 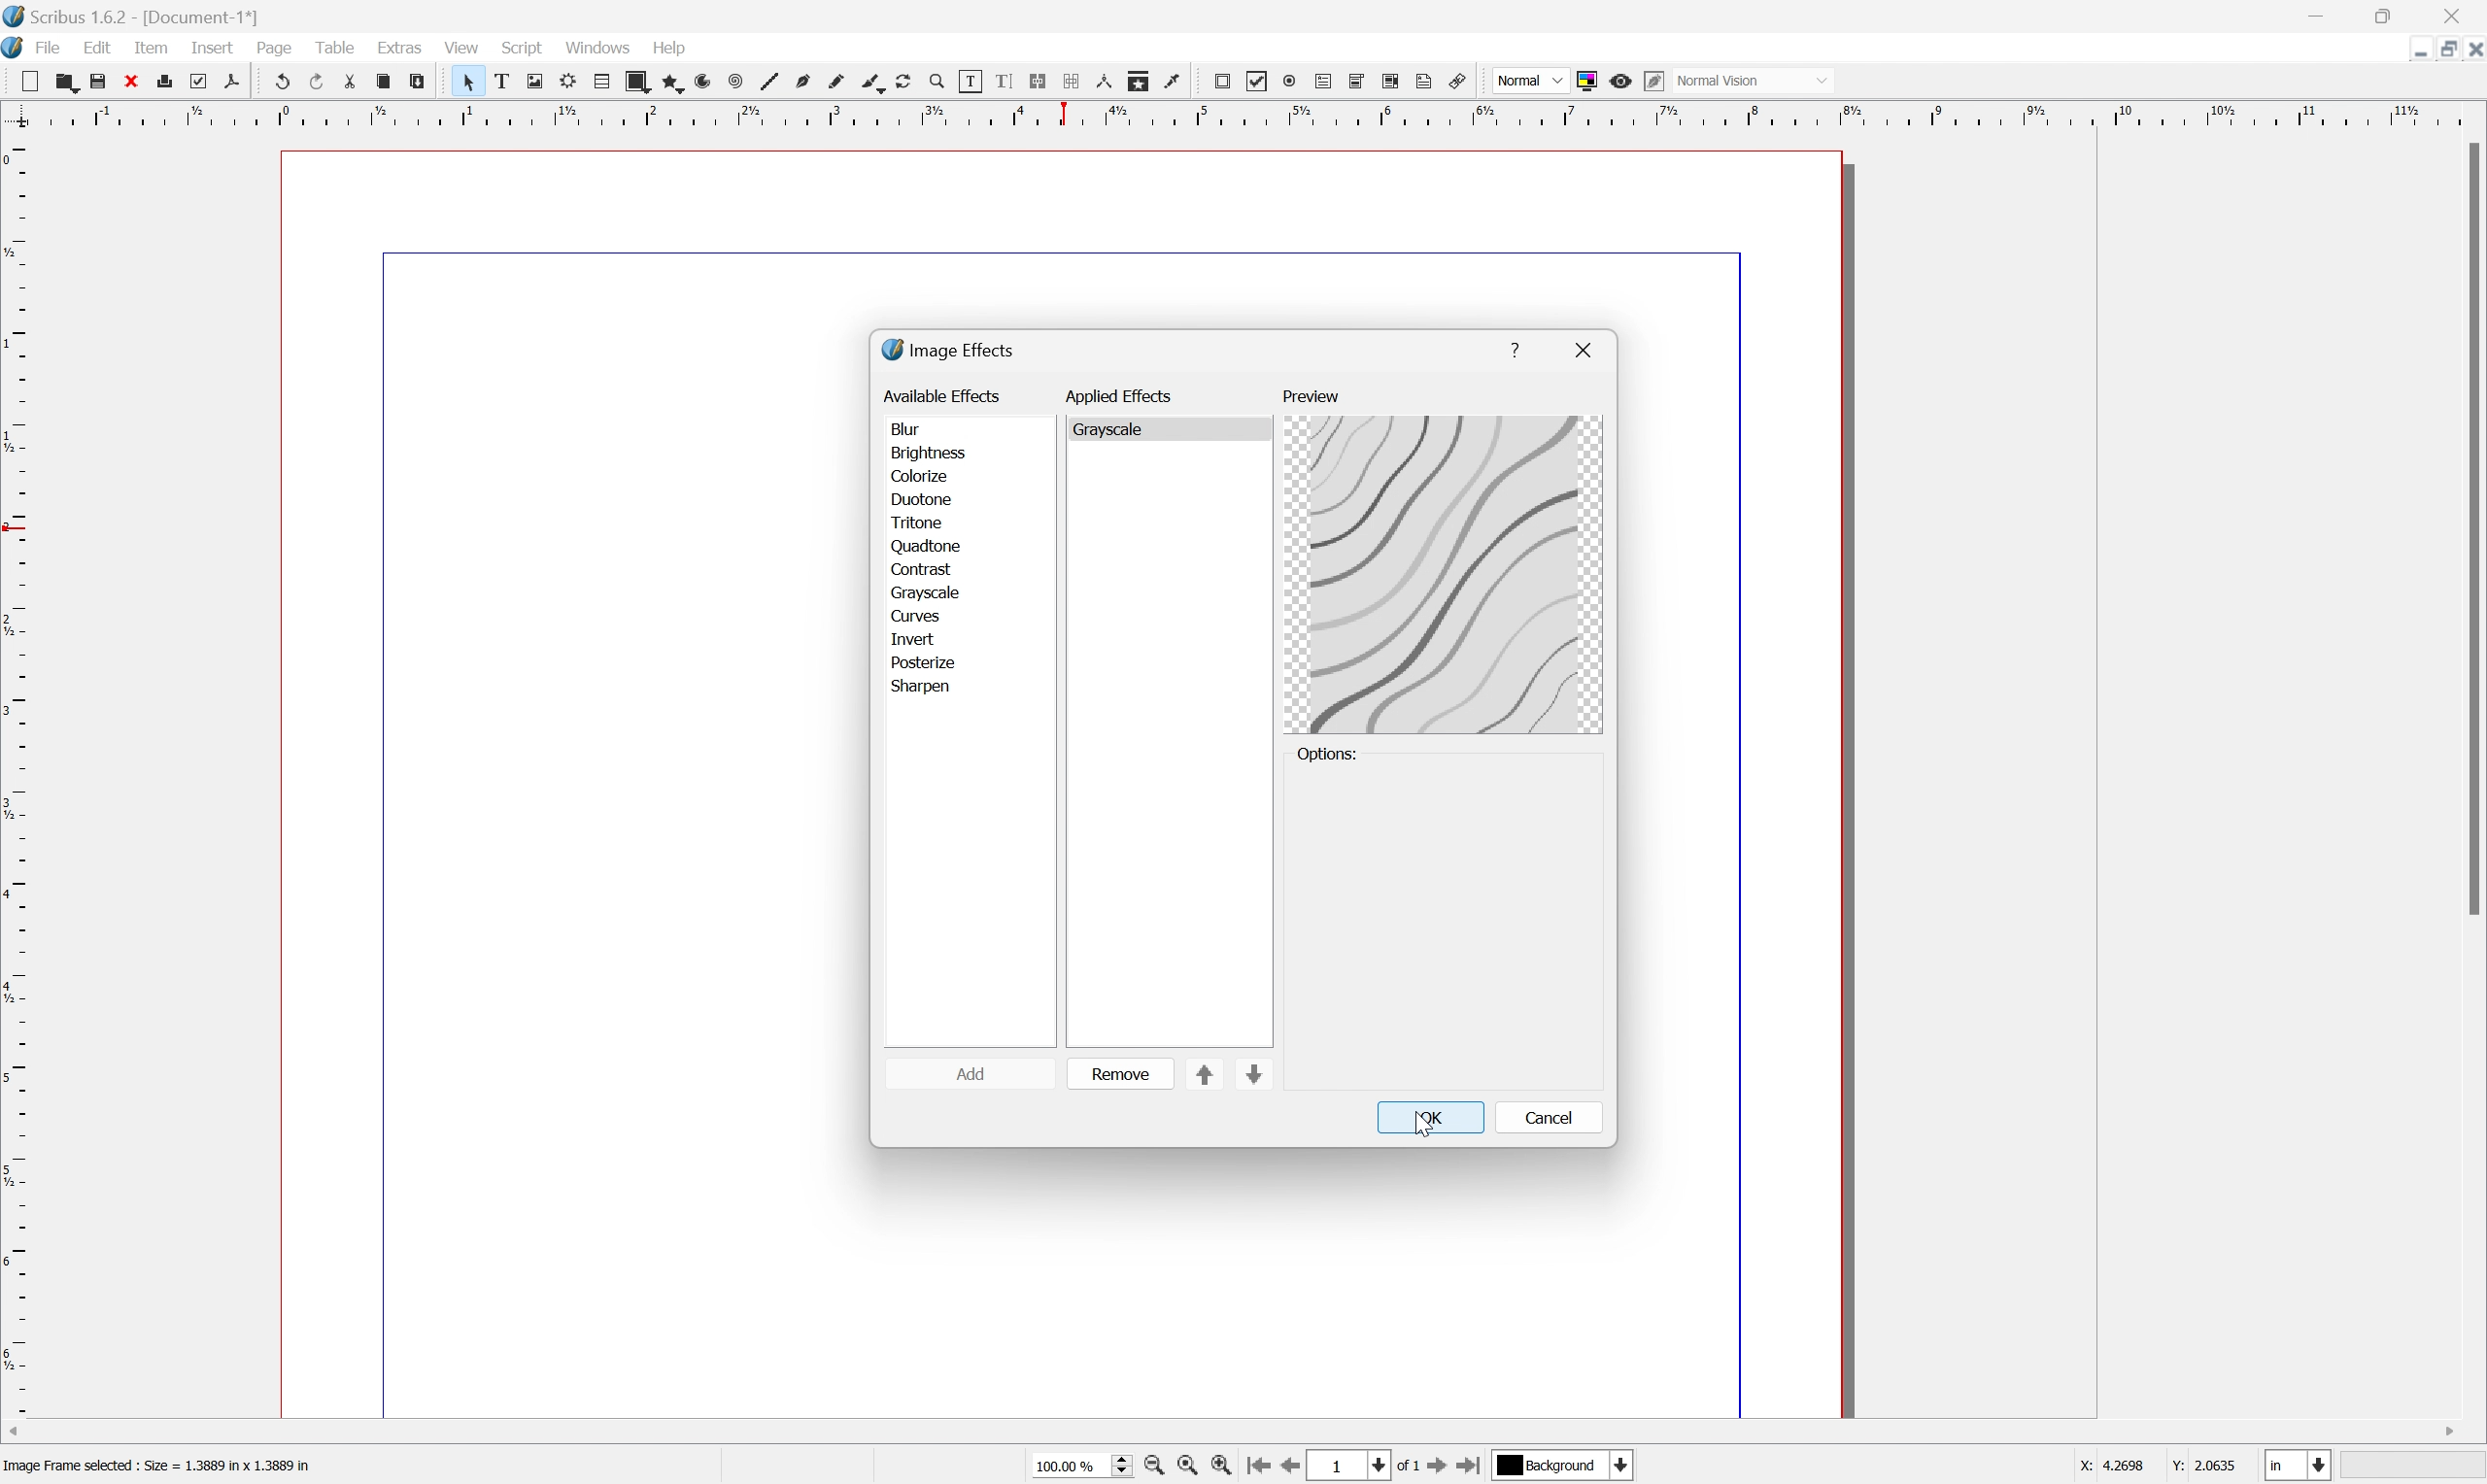 I want to click on of 1, so click(x=1411, y=1469).